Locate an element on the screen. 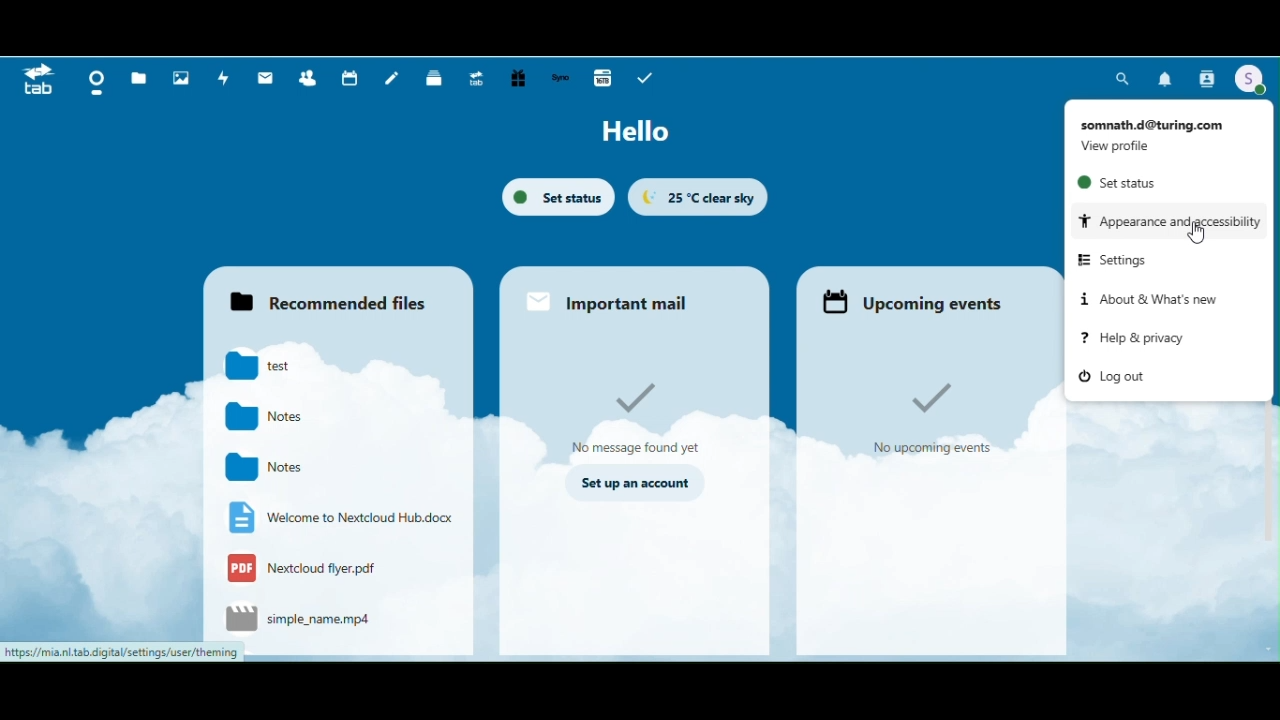 This screenshot has height=720, width=1280. Notes is located at coordinates (393, 79).